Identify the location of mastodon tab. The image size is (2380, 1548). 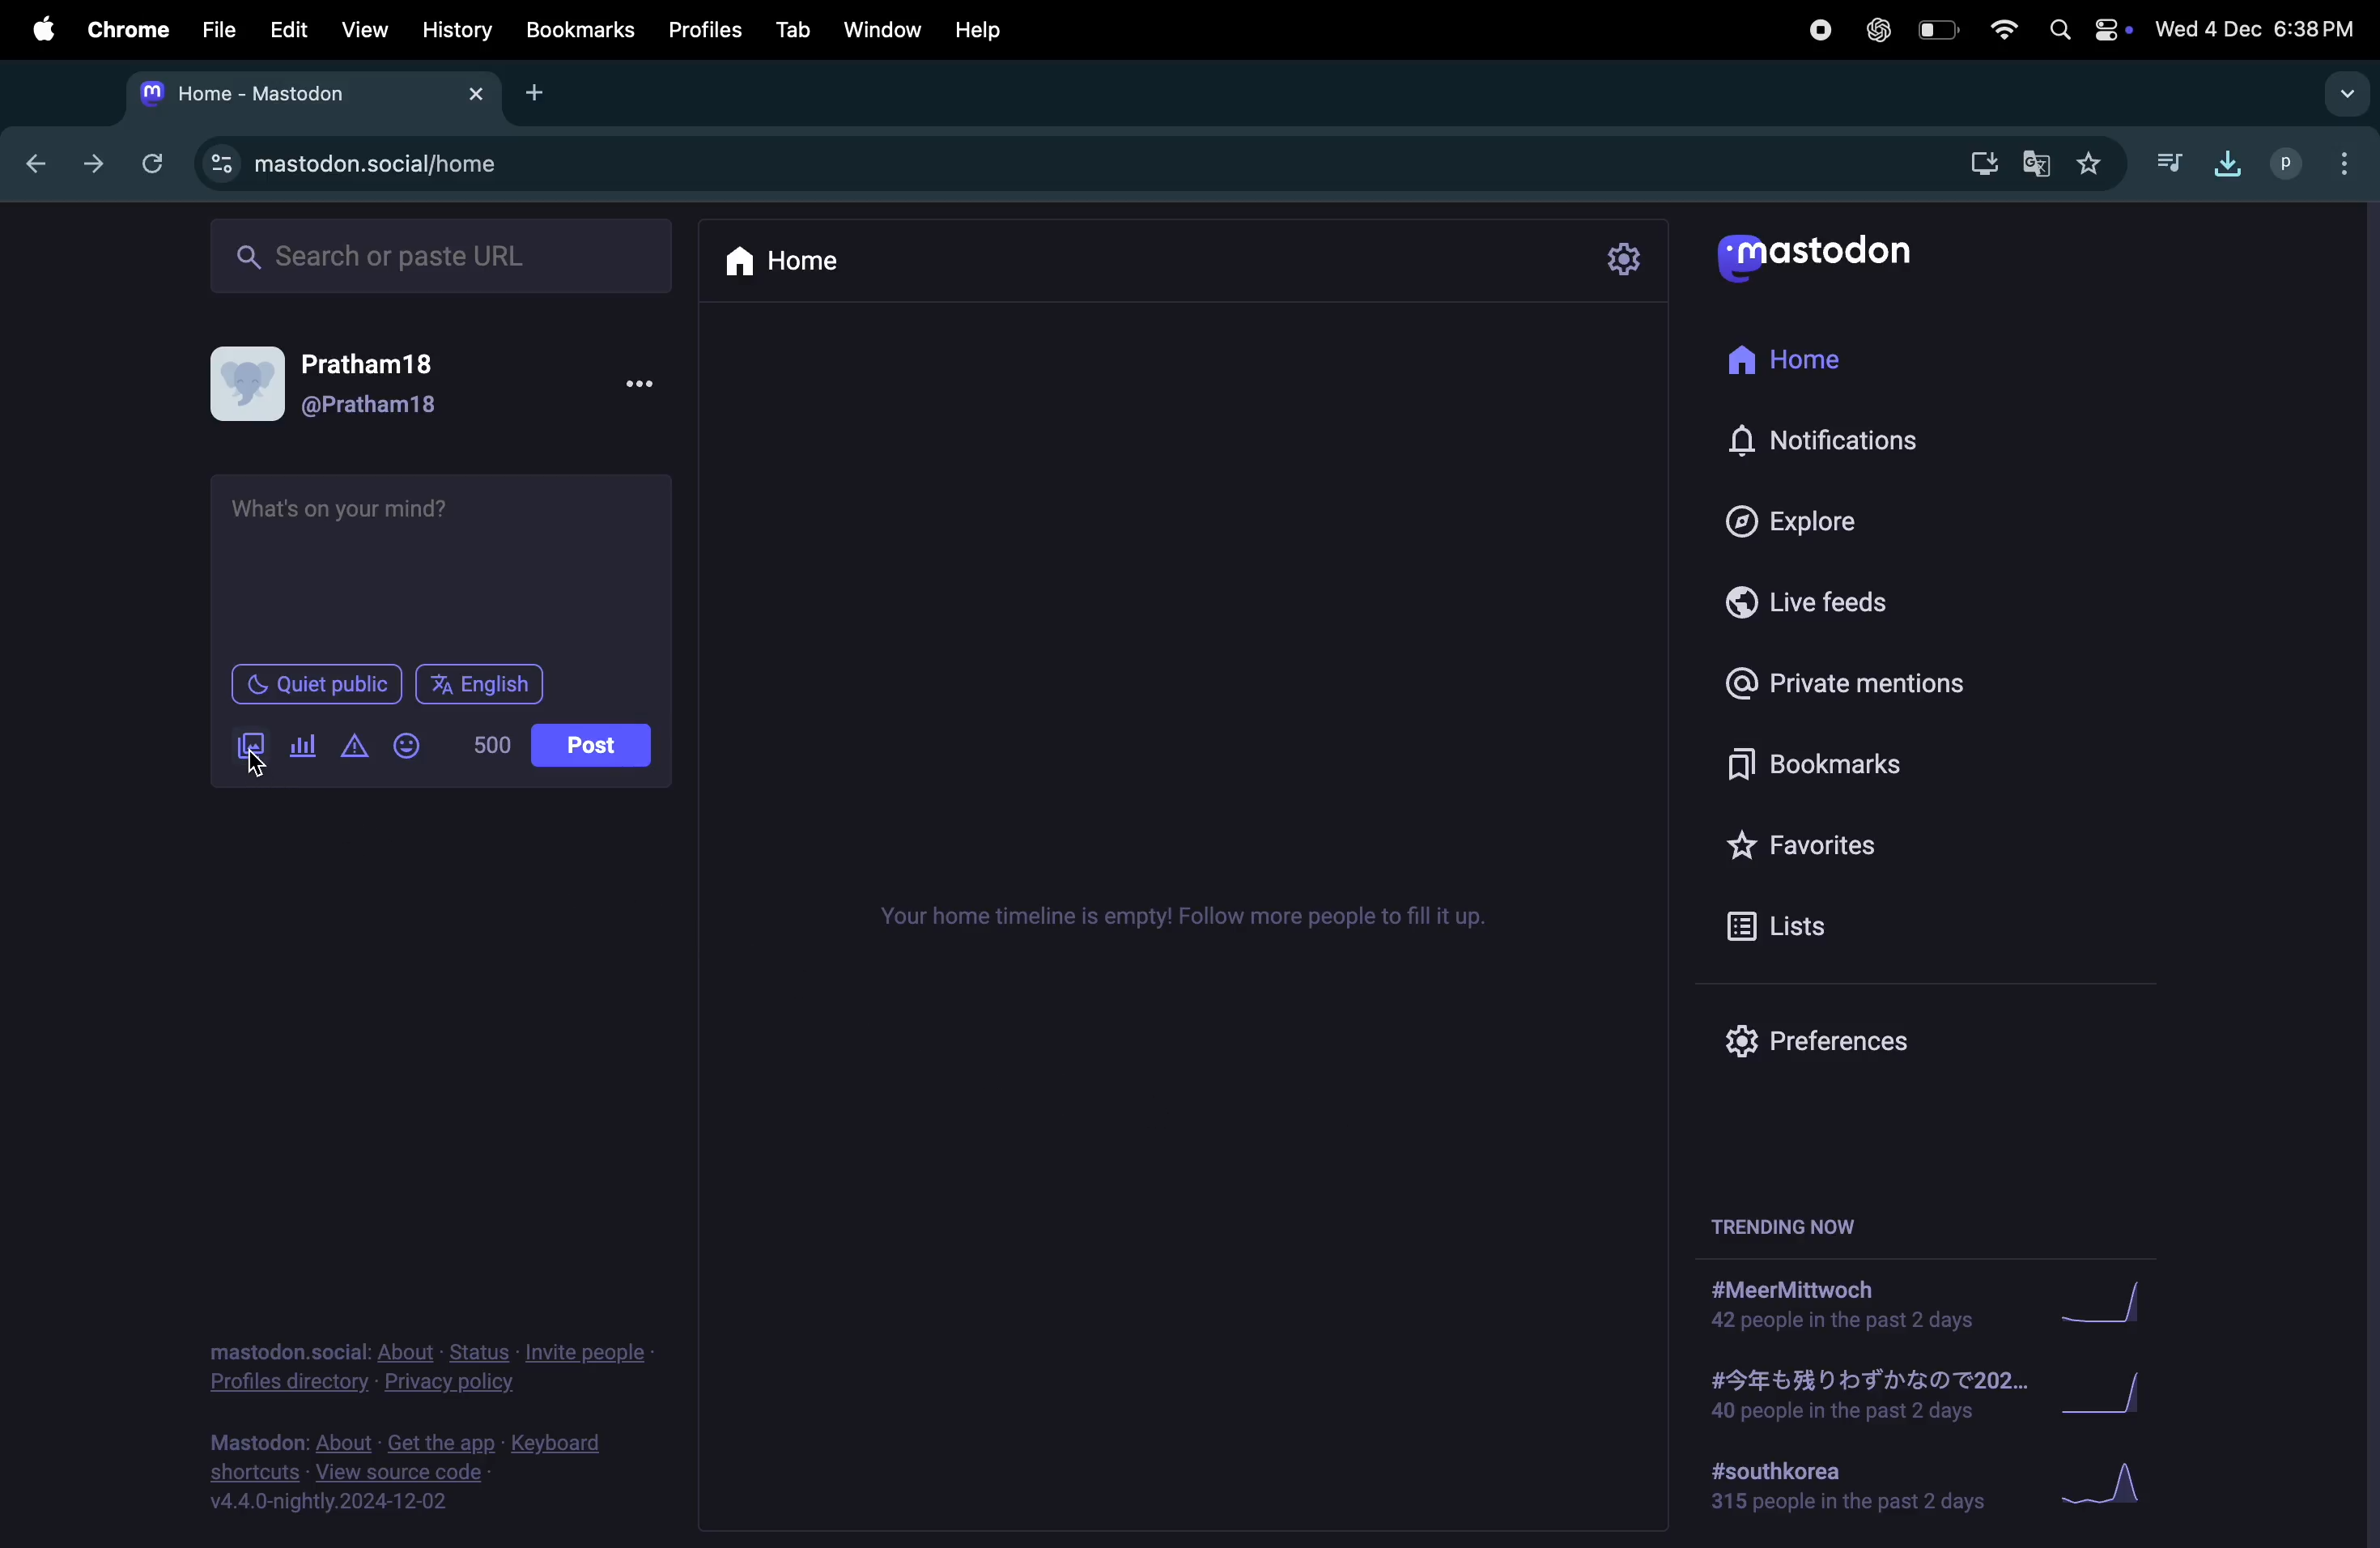
(302, 95).